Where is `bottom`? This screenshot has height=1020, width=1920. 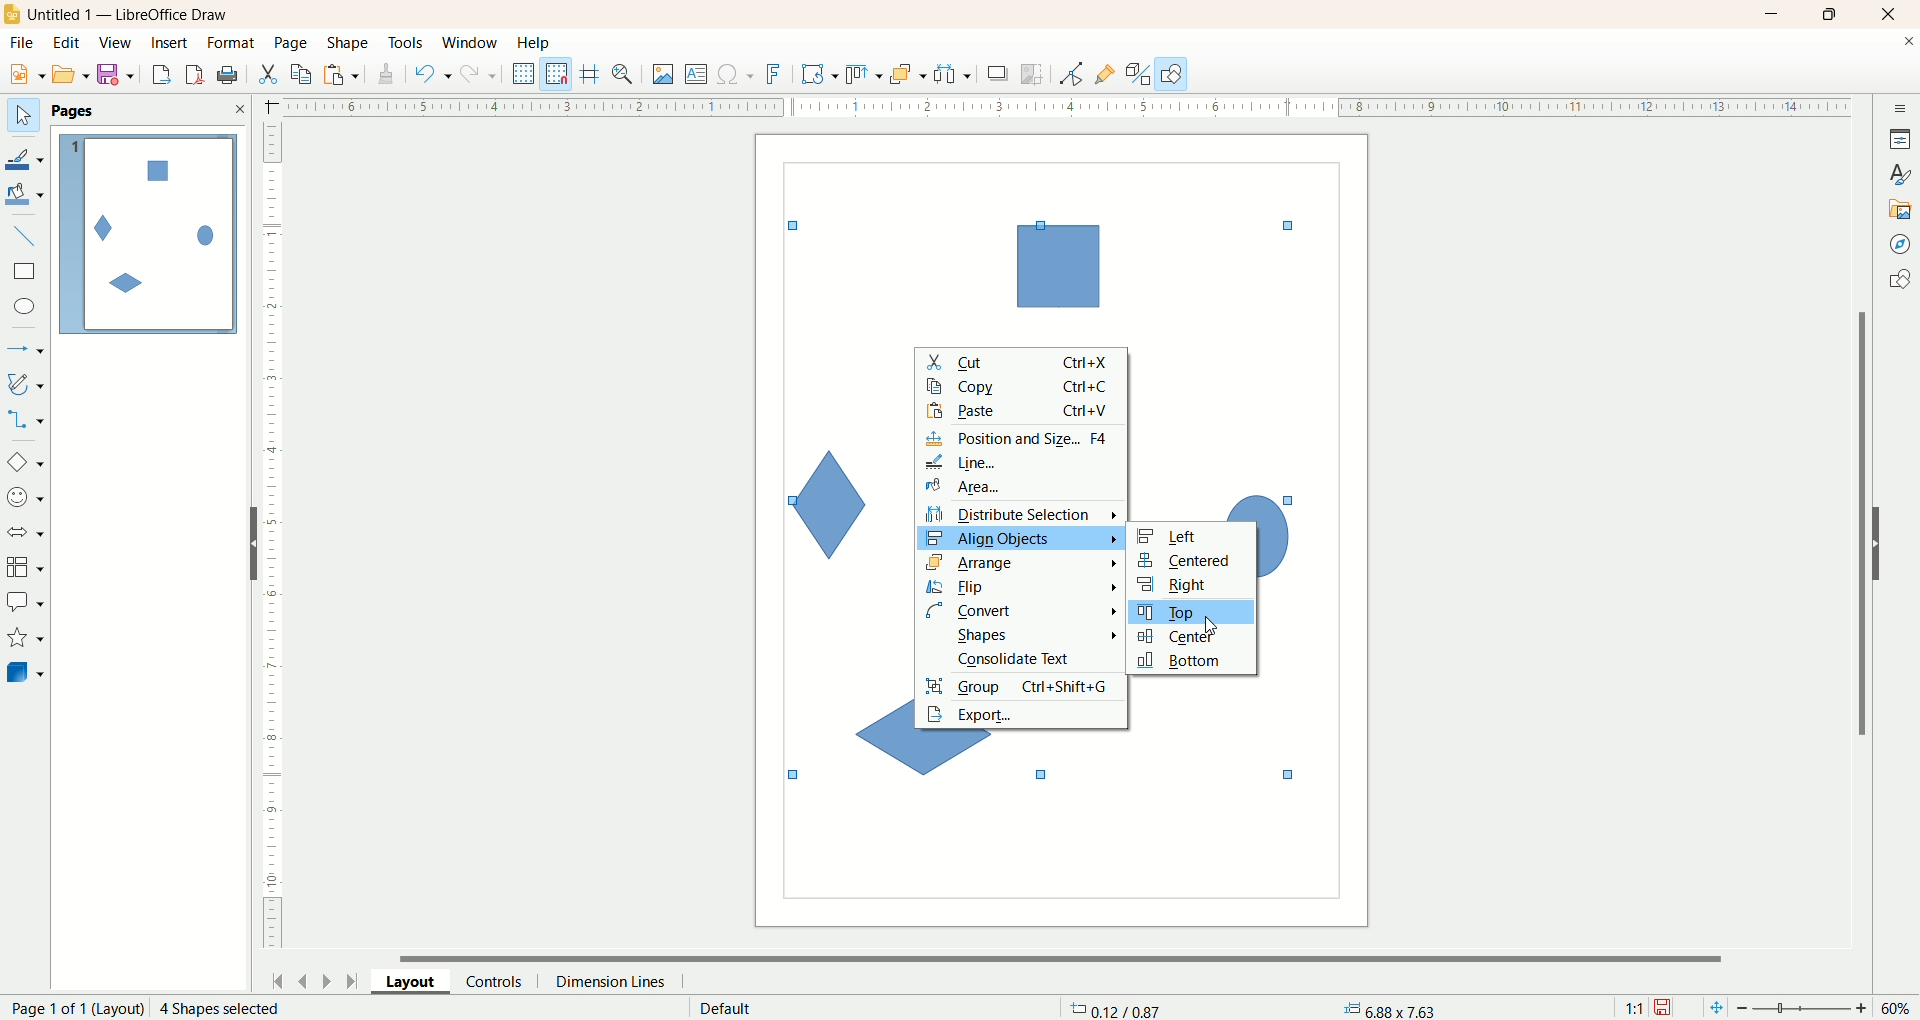
bottom is located at coordinates (1189, 663).